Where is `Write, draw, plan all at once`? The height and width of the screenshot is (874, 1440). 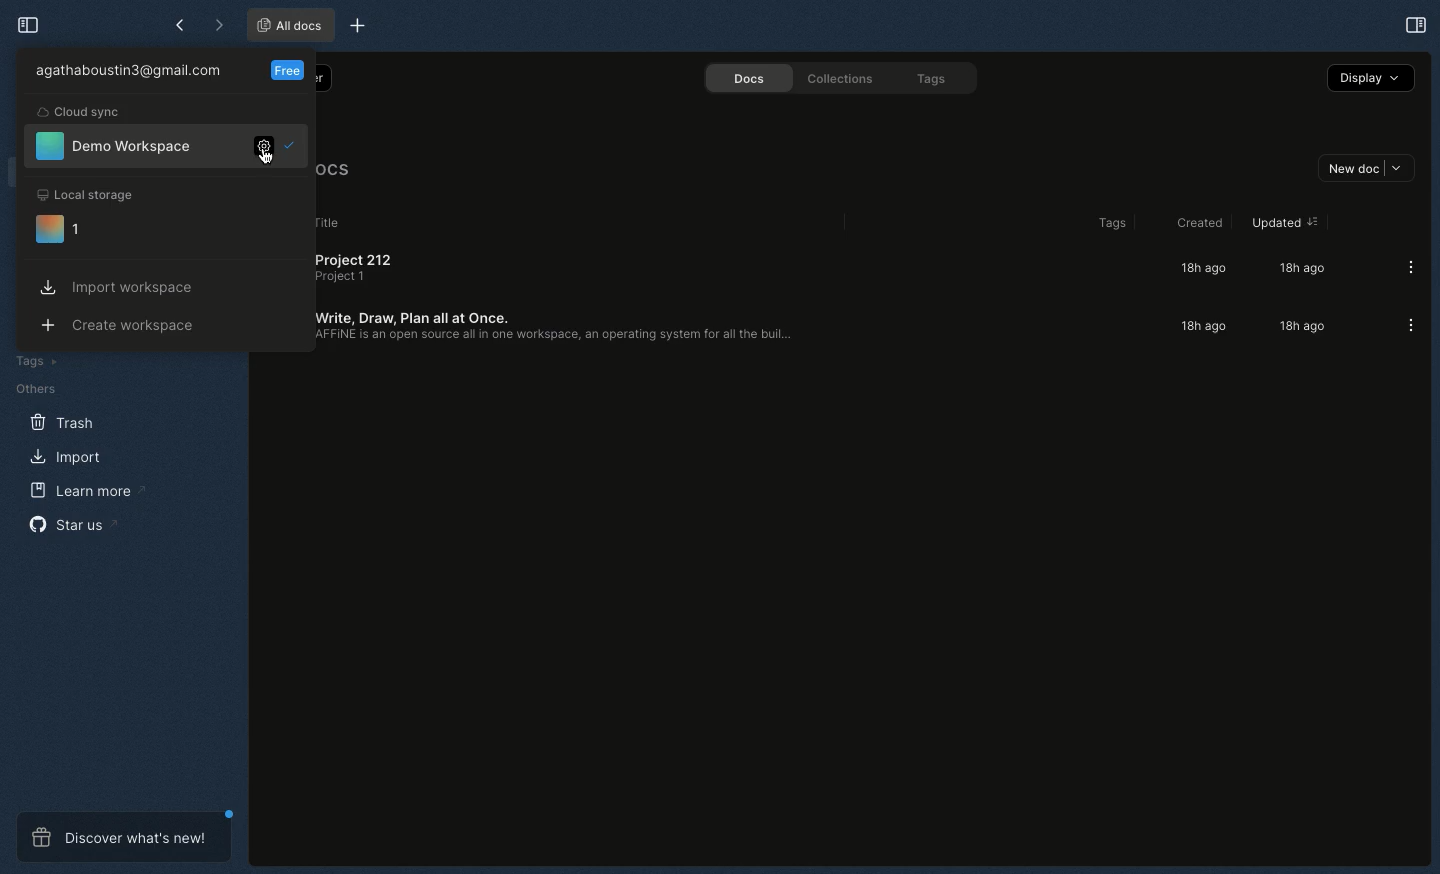 Write, draw, plan all at once is located at coordinates (557, 327).